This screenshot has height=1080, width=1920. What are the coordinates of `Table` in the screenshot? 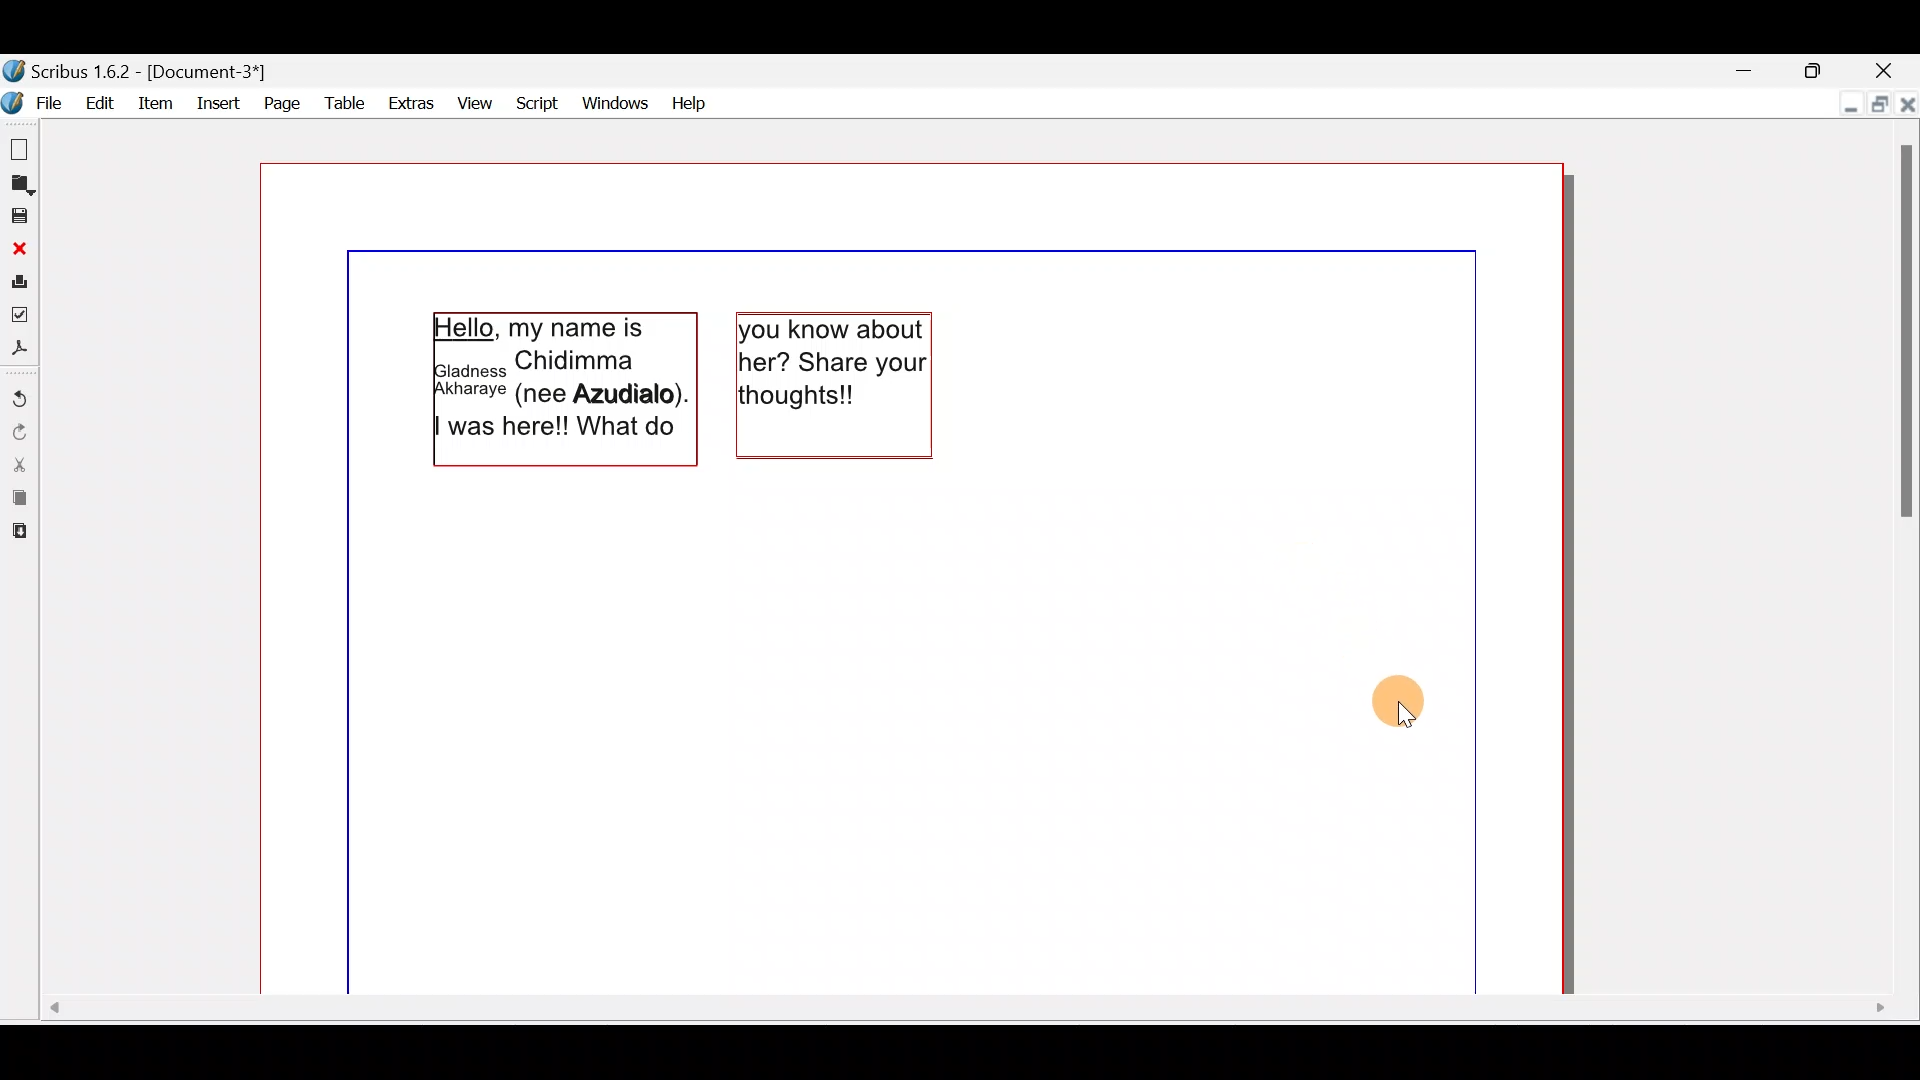 It's located at (338, 103).